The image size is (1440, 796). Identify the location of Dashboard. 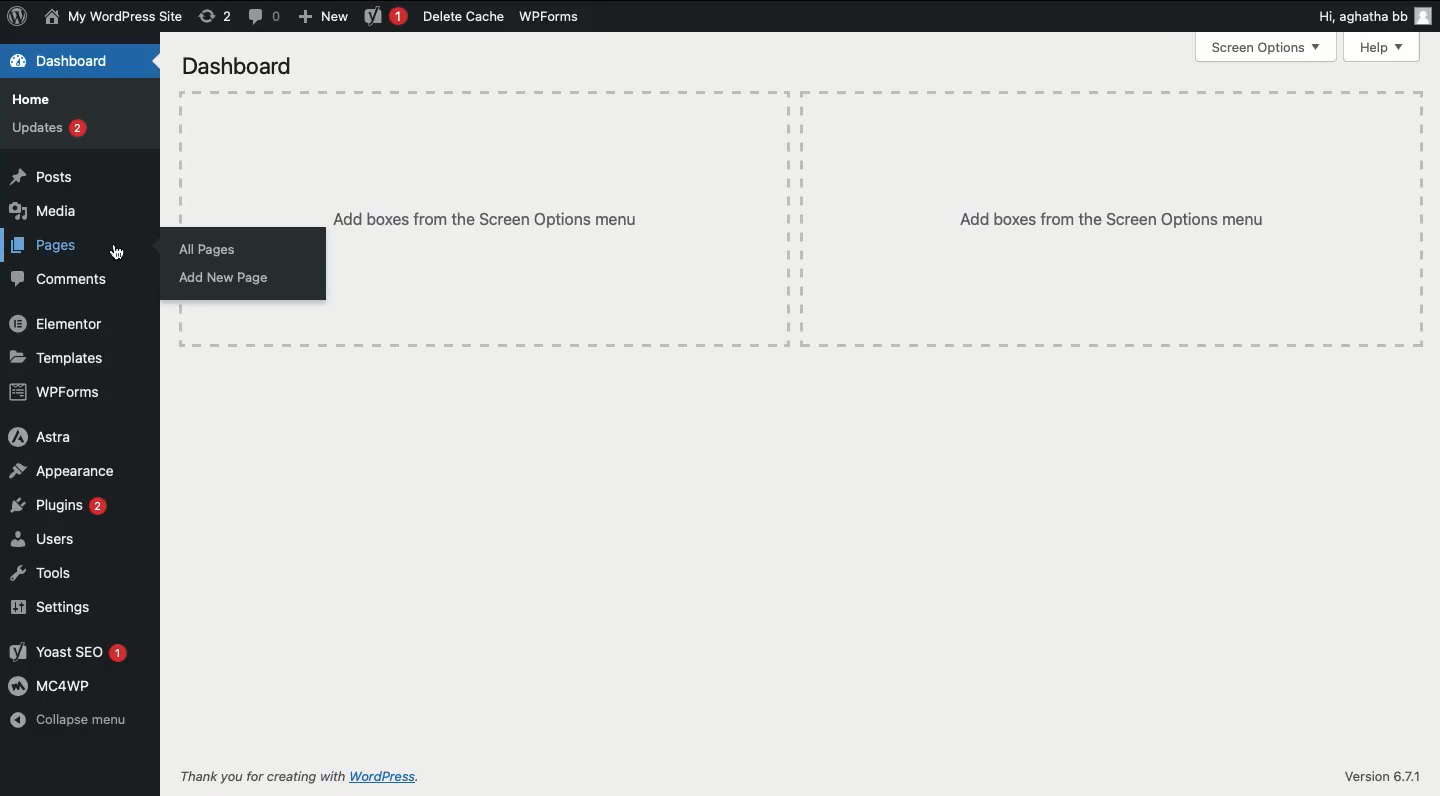
(244, 67).